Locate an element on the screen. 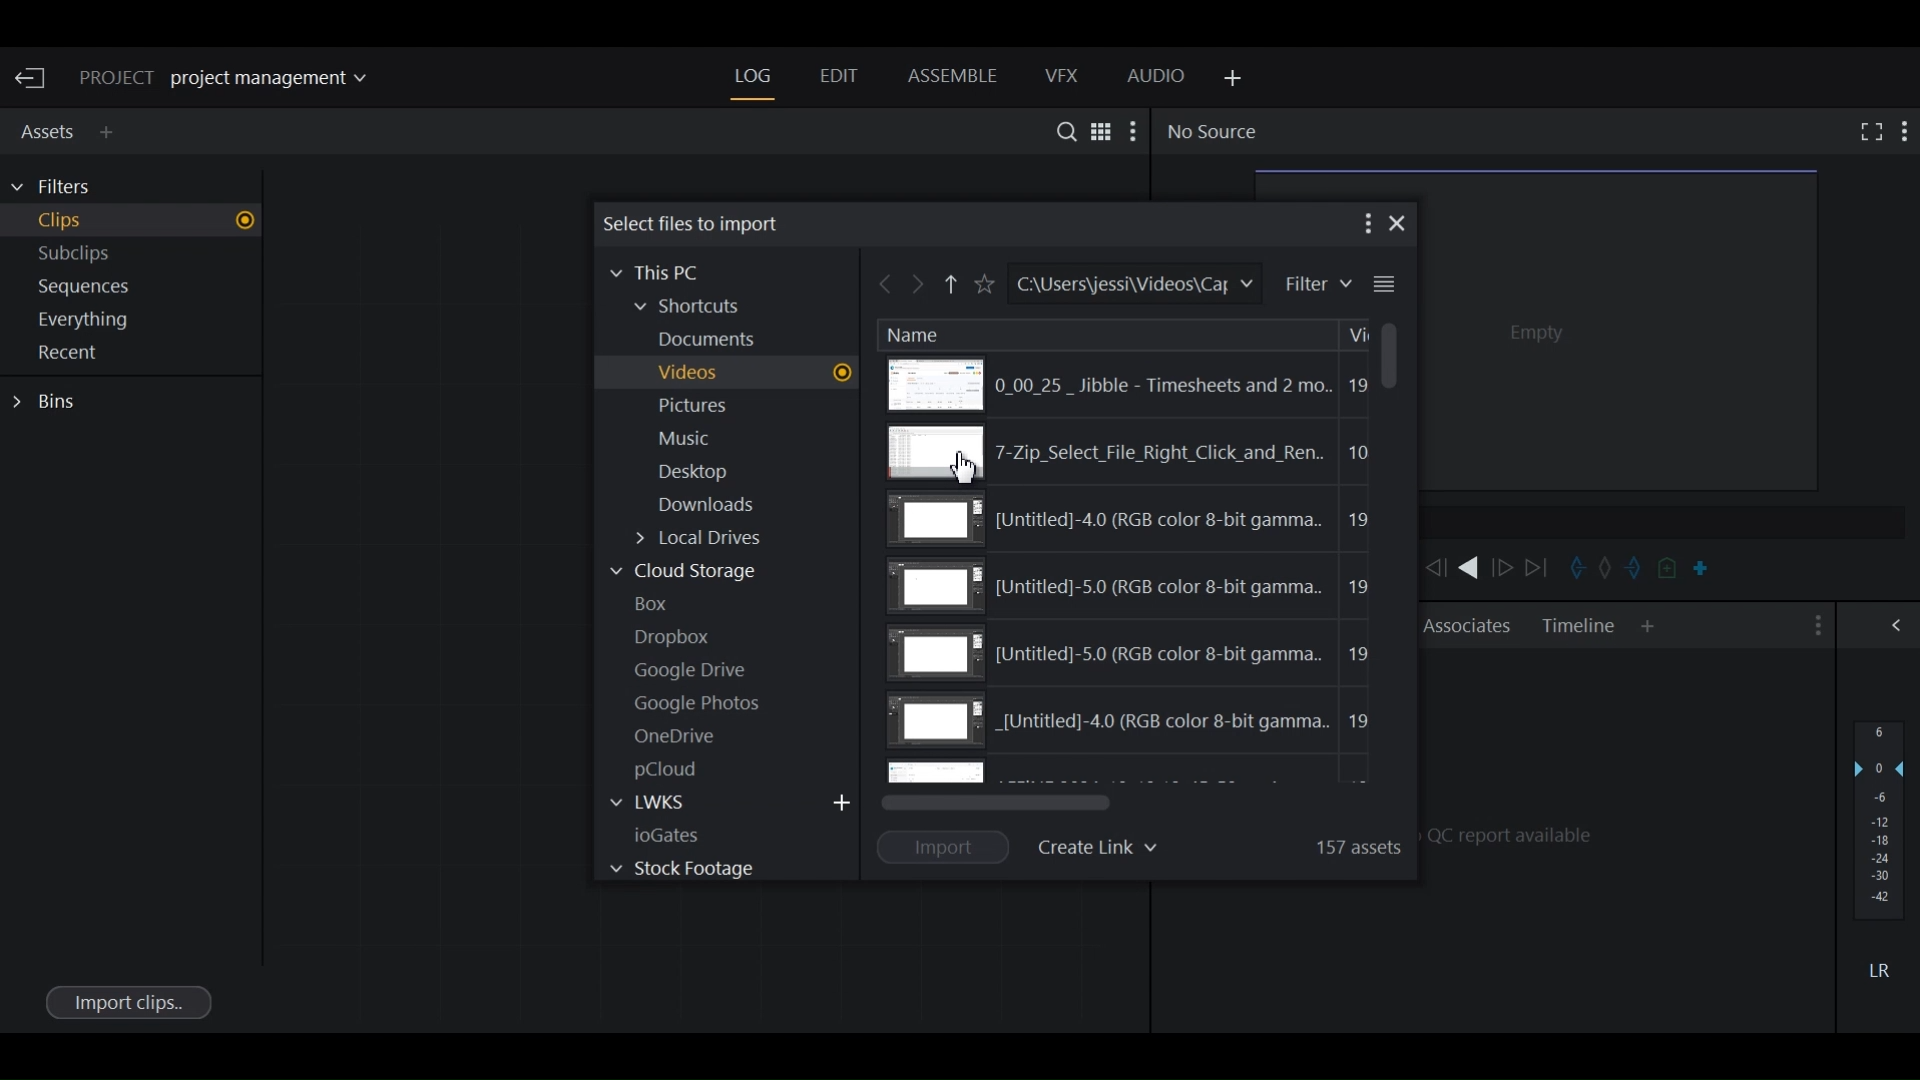  Nudge one frame forward is located at coordinates (1505, 568).